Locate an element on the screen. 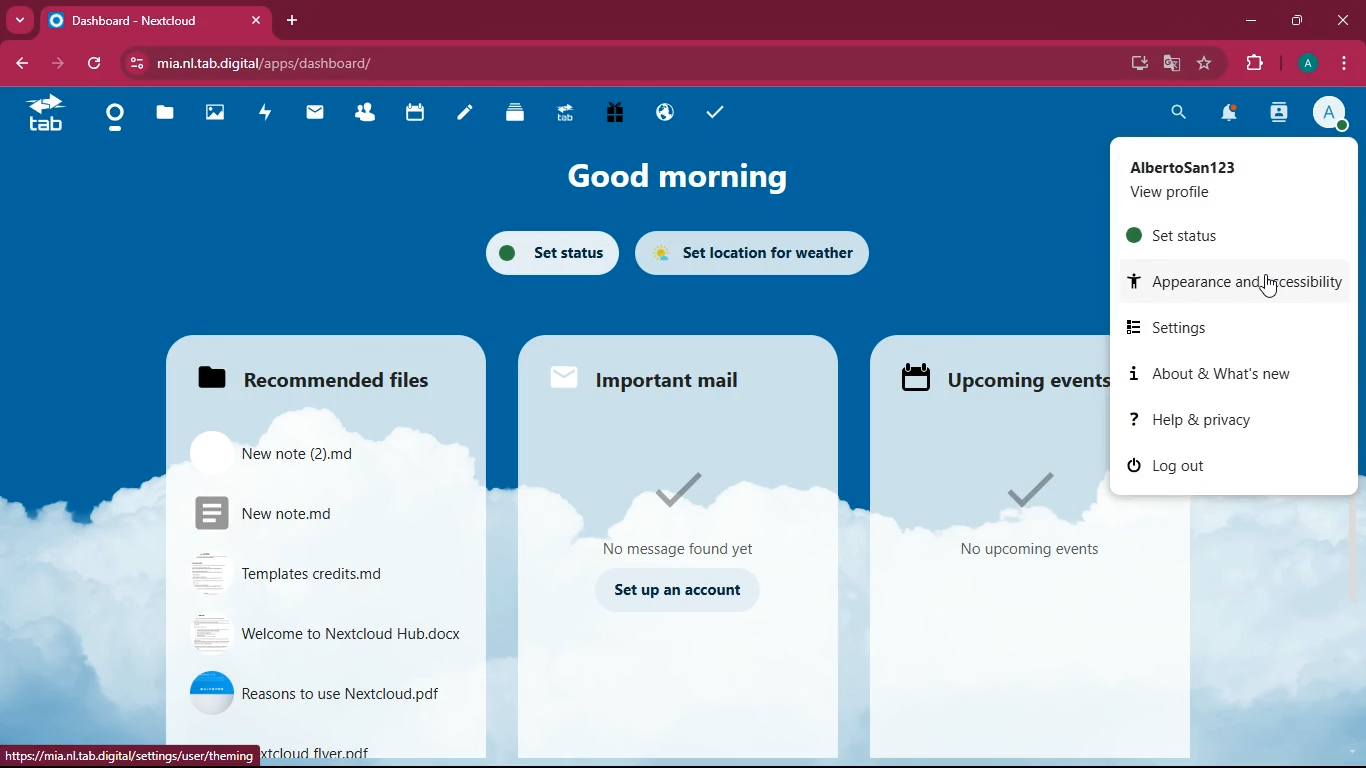 This screenshot has width=1366, height=768. minimize is located at coordinates (1251, 24).